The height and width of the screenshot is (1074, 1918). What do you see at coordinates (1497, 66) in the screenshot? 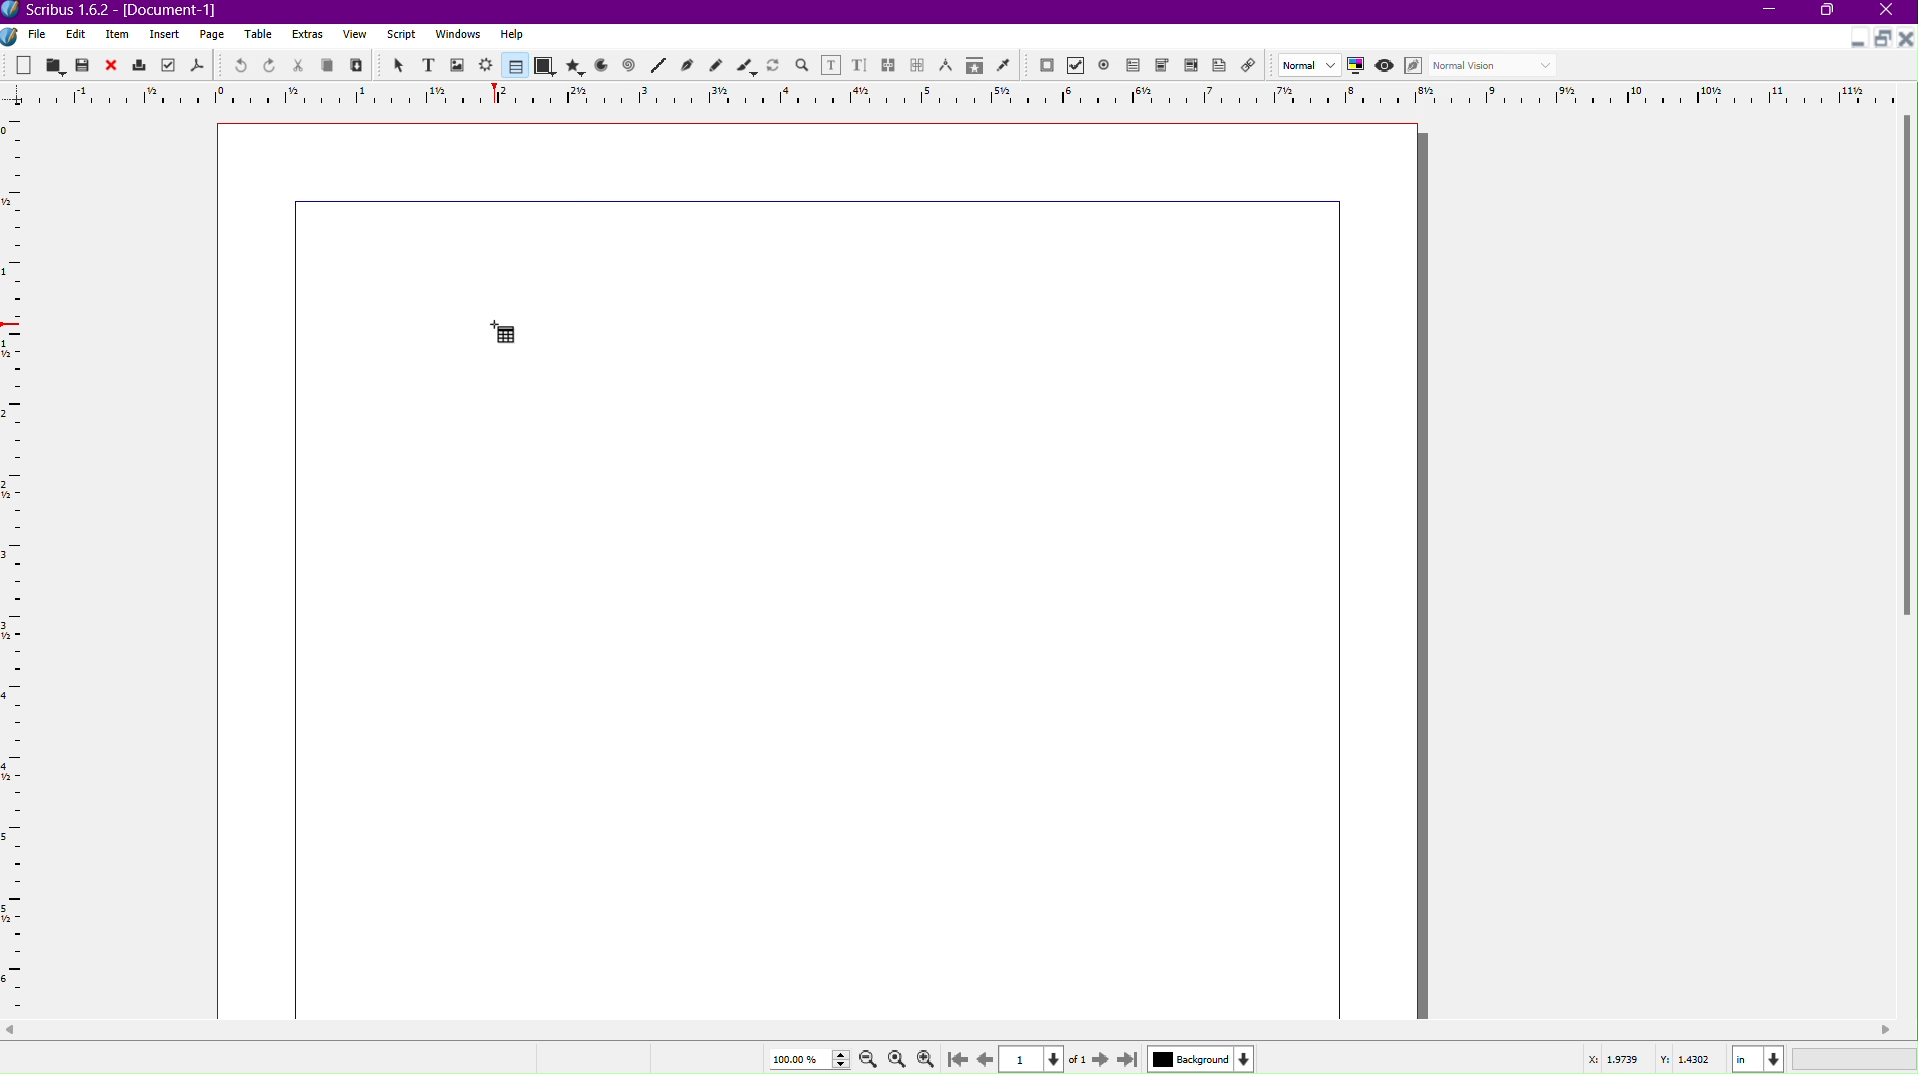
I see `Select the visual appearance of the display` at bounding box center [1497, 66].